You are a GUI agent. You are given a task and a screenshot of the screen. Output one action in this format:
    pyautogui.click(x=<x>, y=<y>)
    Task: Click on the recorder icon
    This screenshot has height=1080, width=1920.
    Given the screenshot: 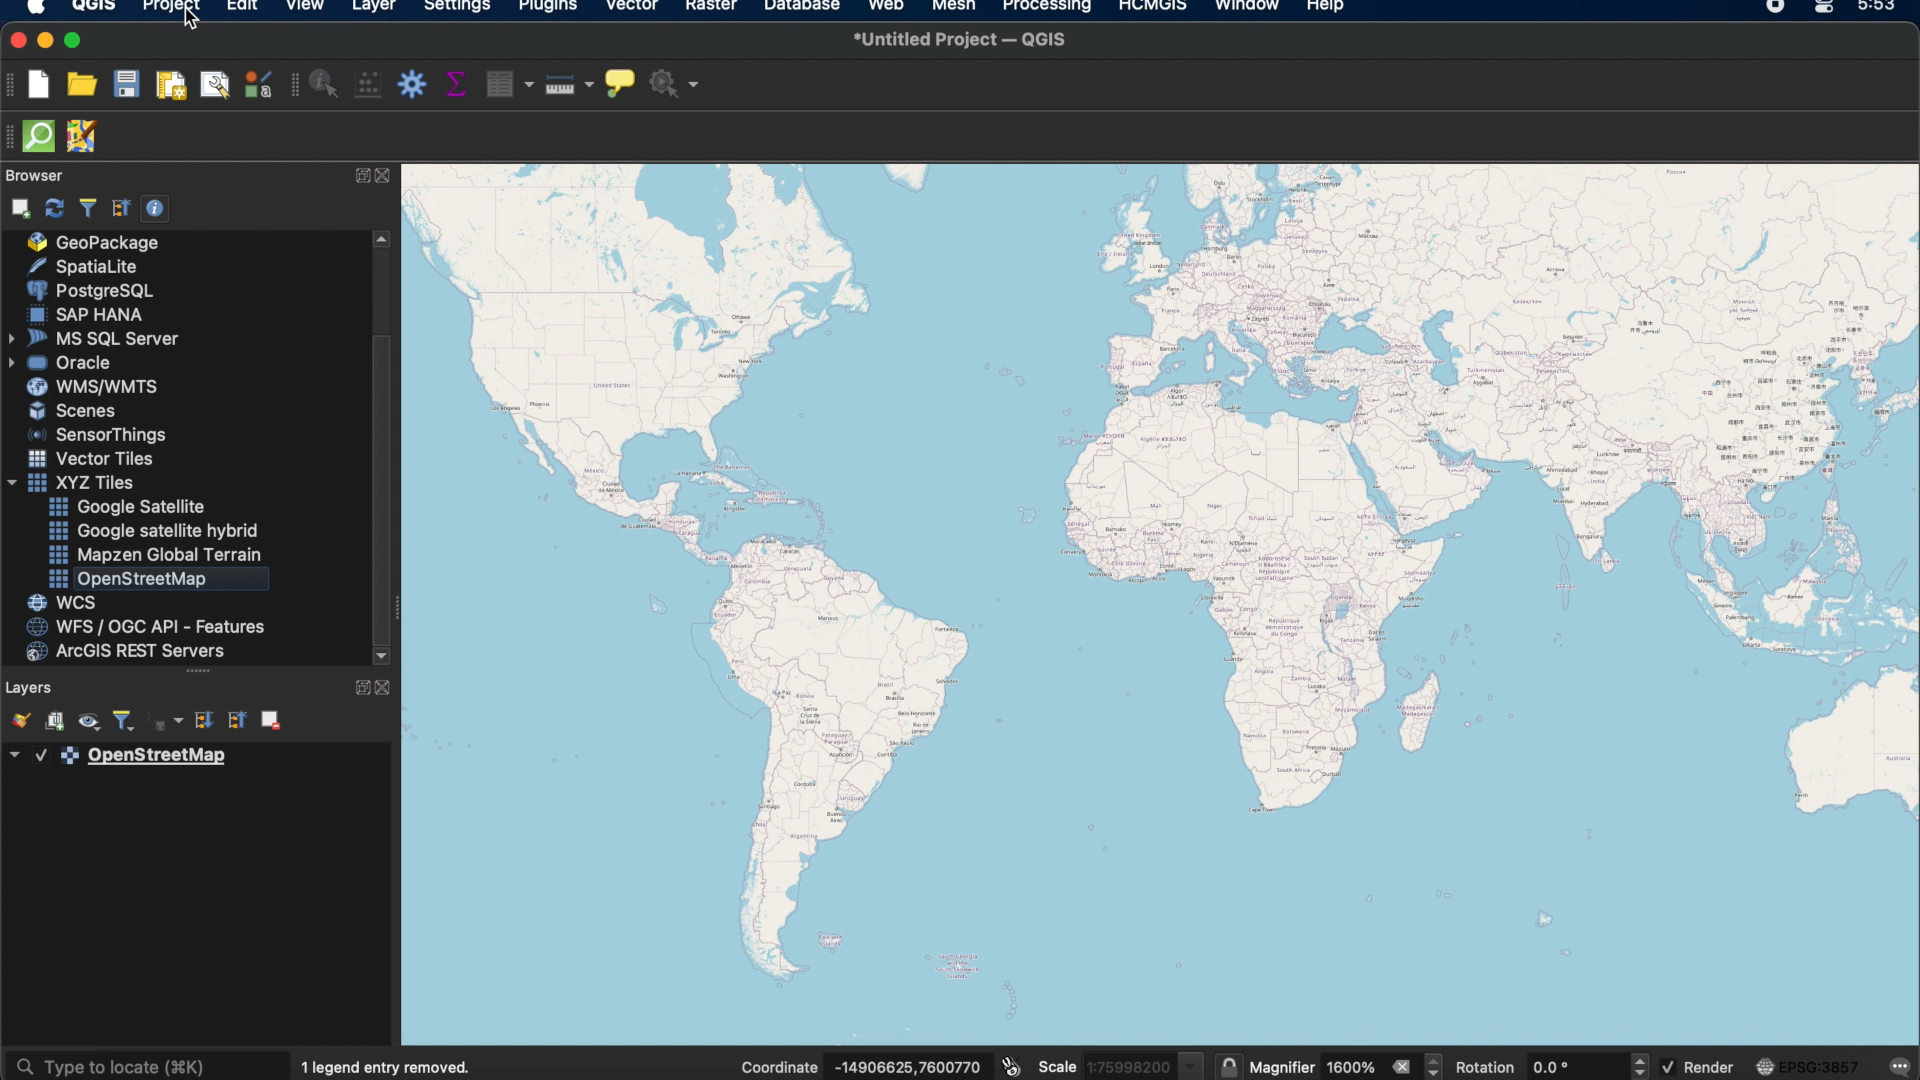 What is the action you would take?
    pyautogui.click(x=1769, y=9)
    